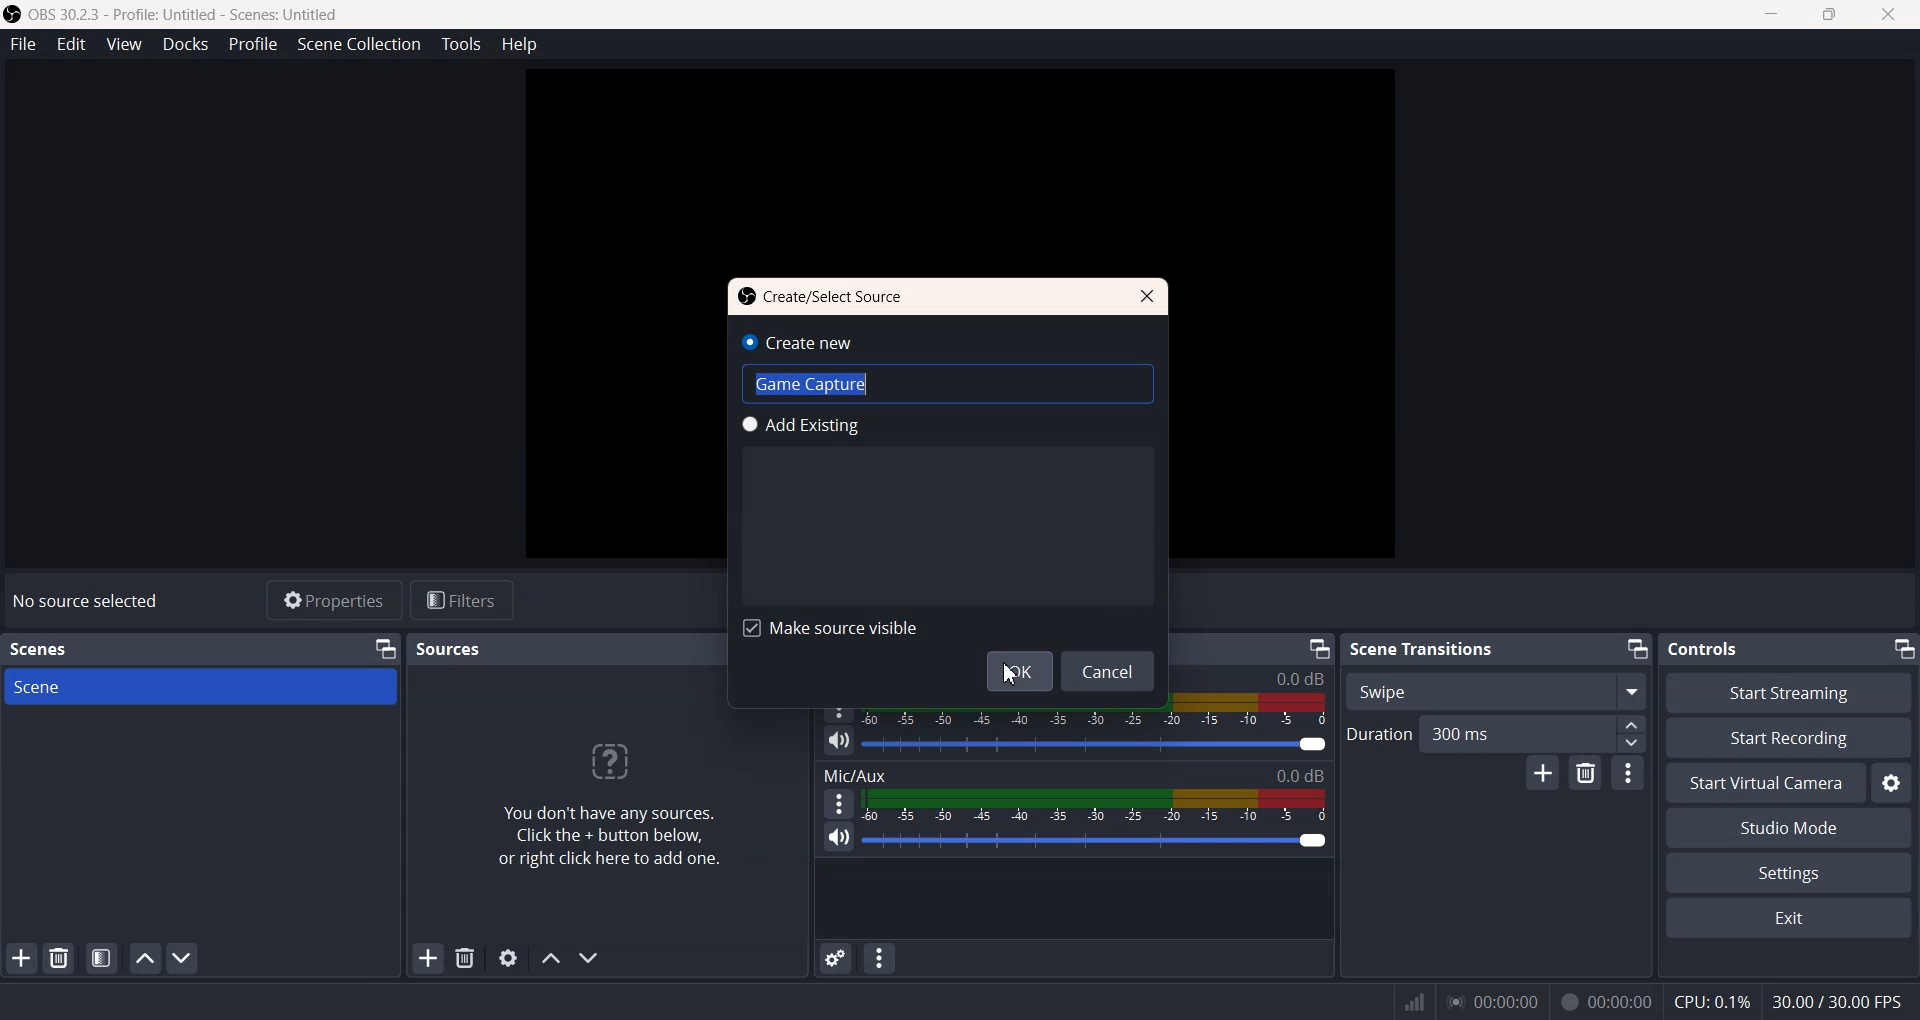 The image size is (1920, 1020). I want to click on Advanced Audio properties, so click(834, 958).